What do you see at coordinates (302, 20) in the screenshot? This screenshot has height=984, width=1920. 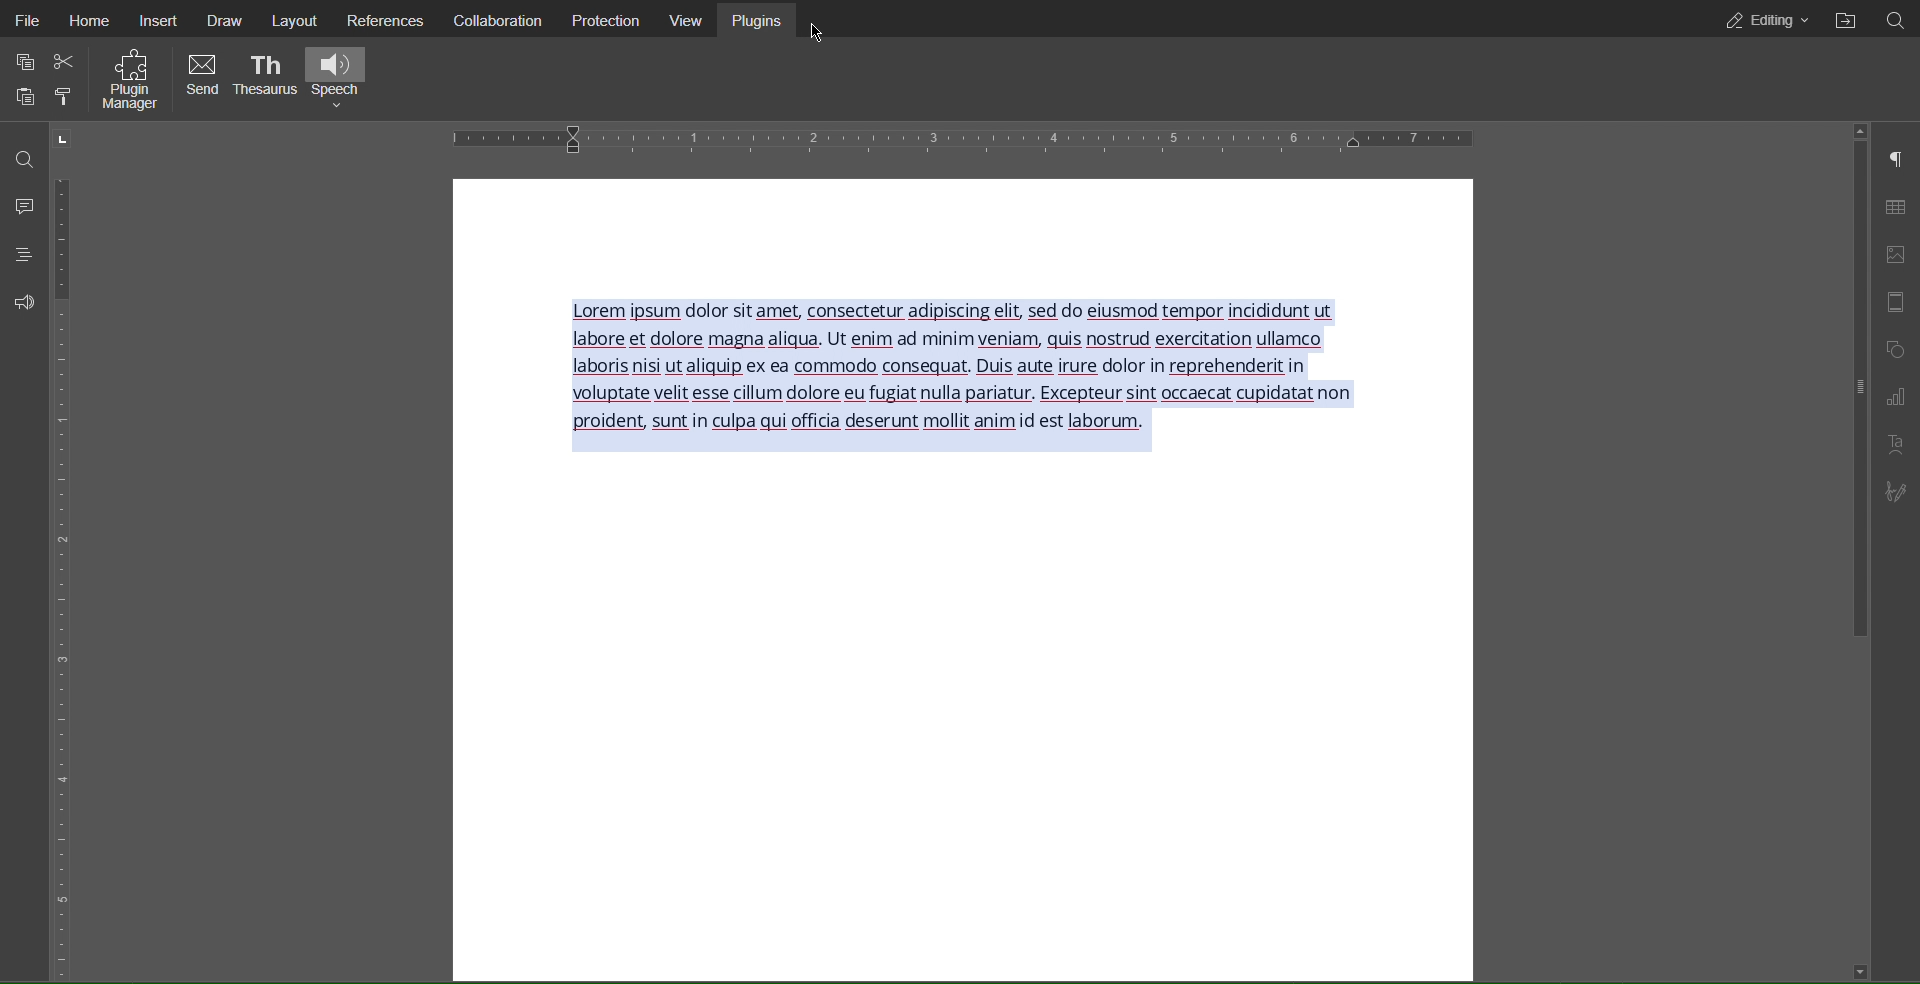 I see `Layout` at bounding box center [302, 20].